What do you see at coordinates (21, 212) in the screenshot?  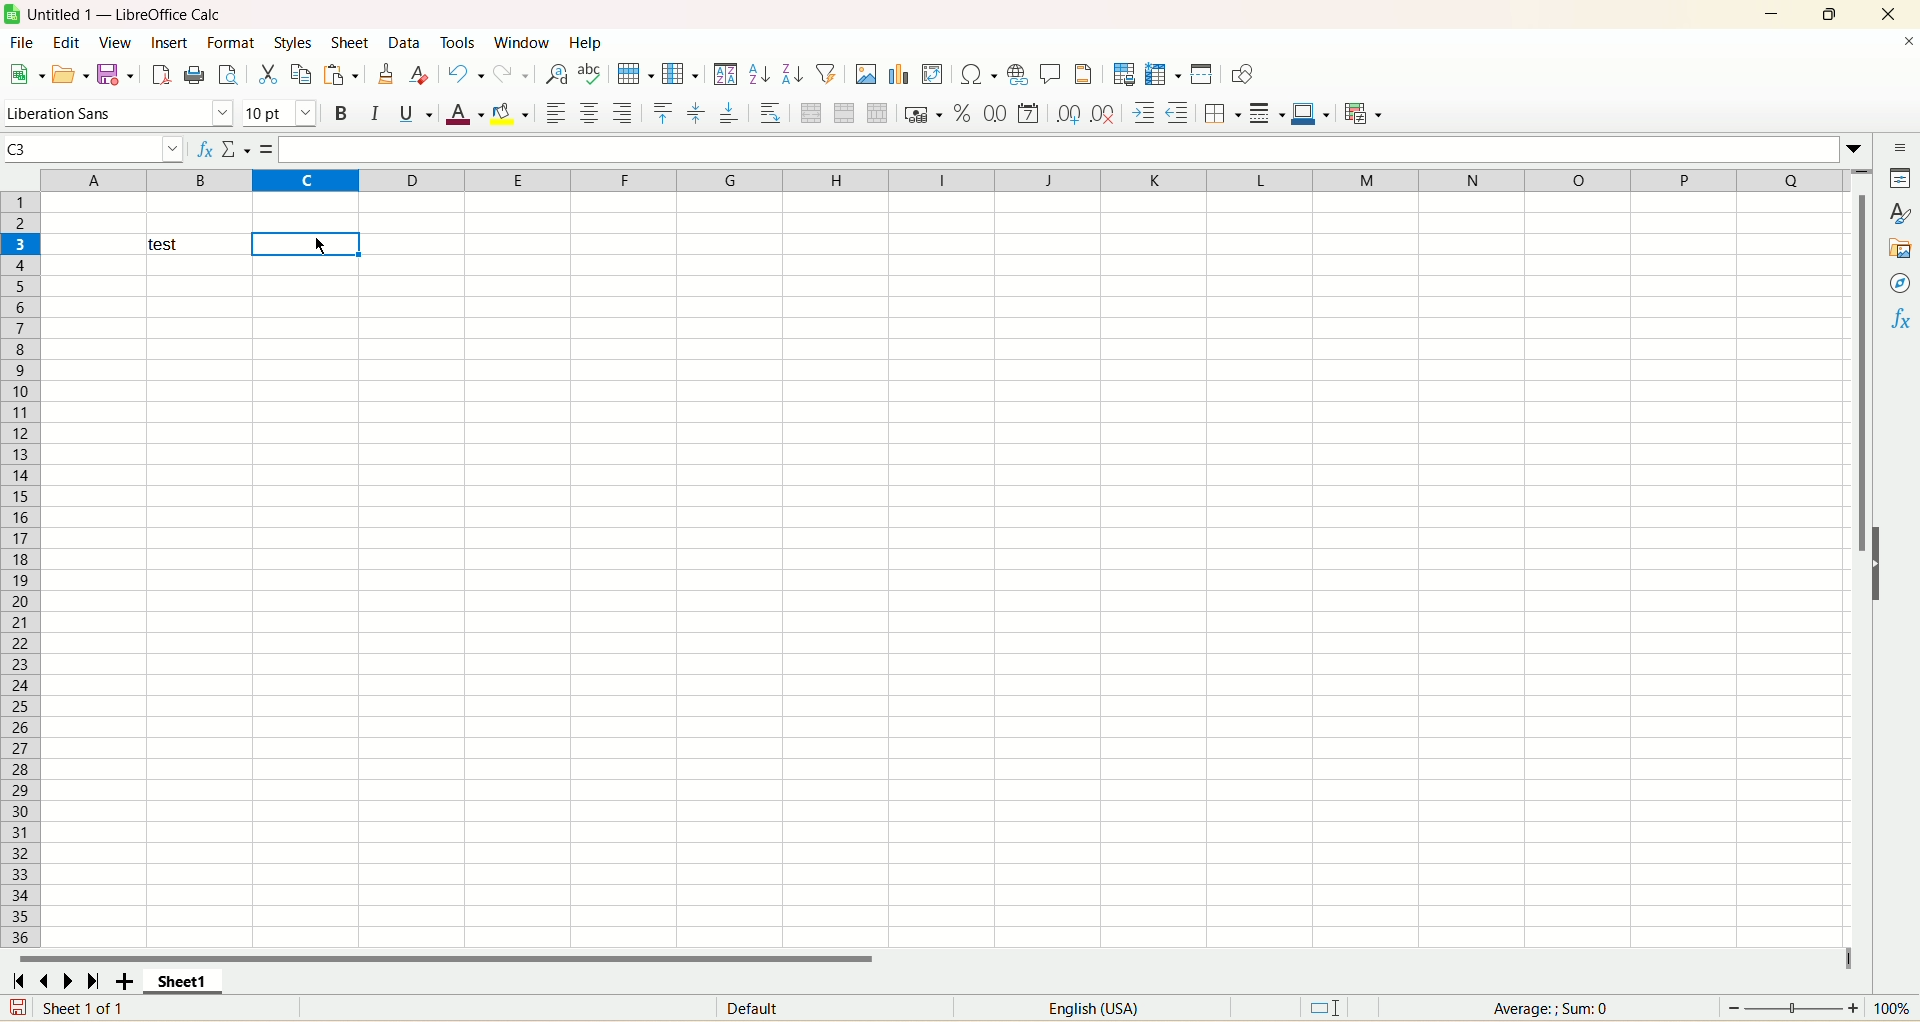 I see `Row number` at bounding box center [21, 212].